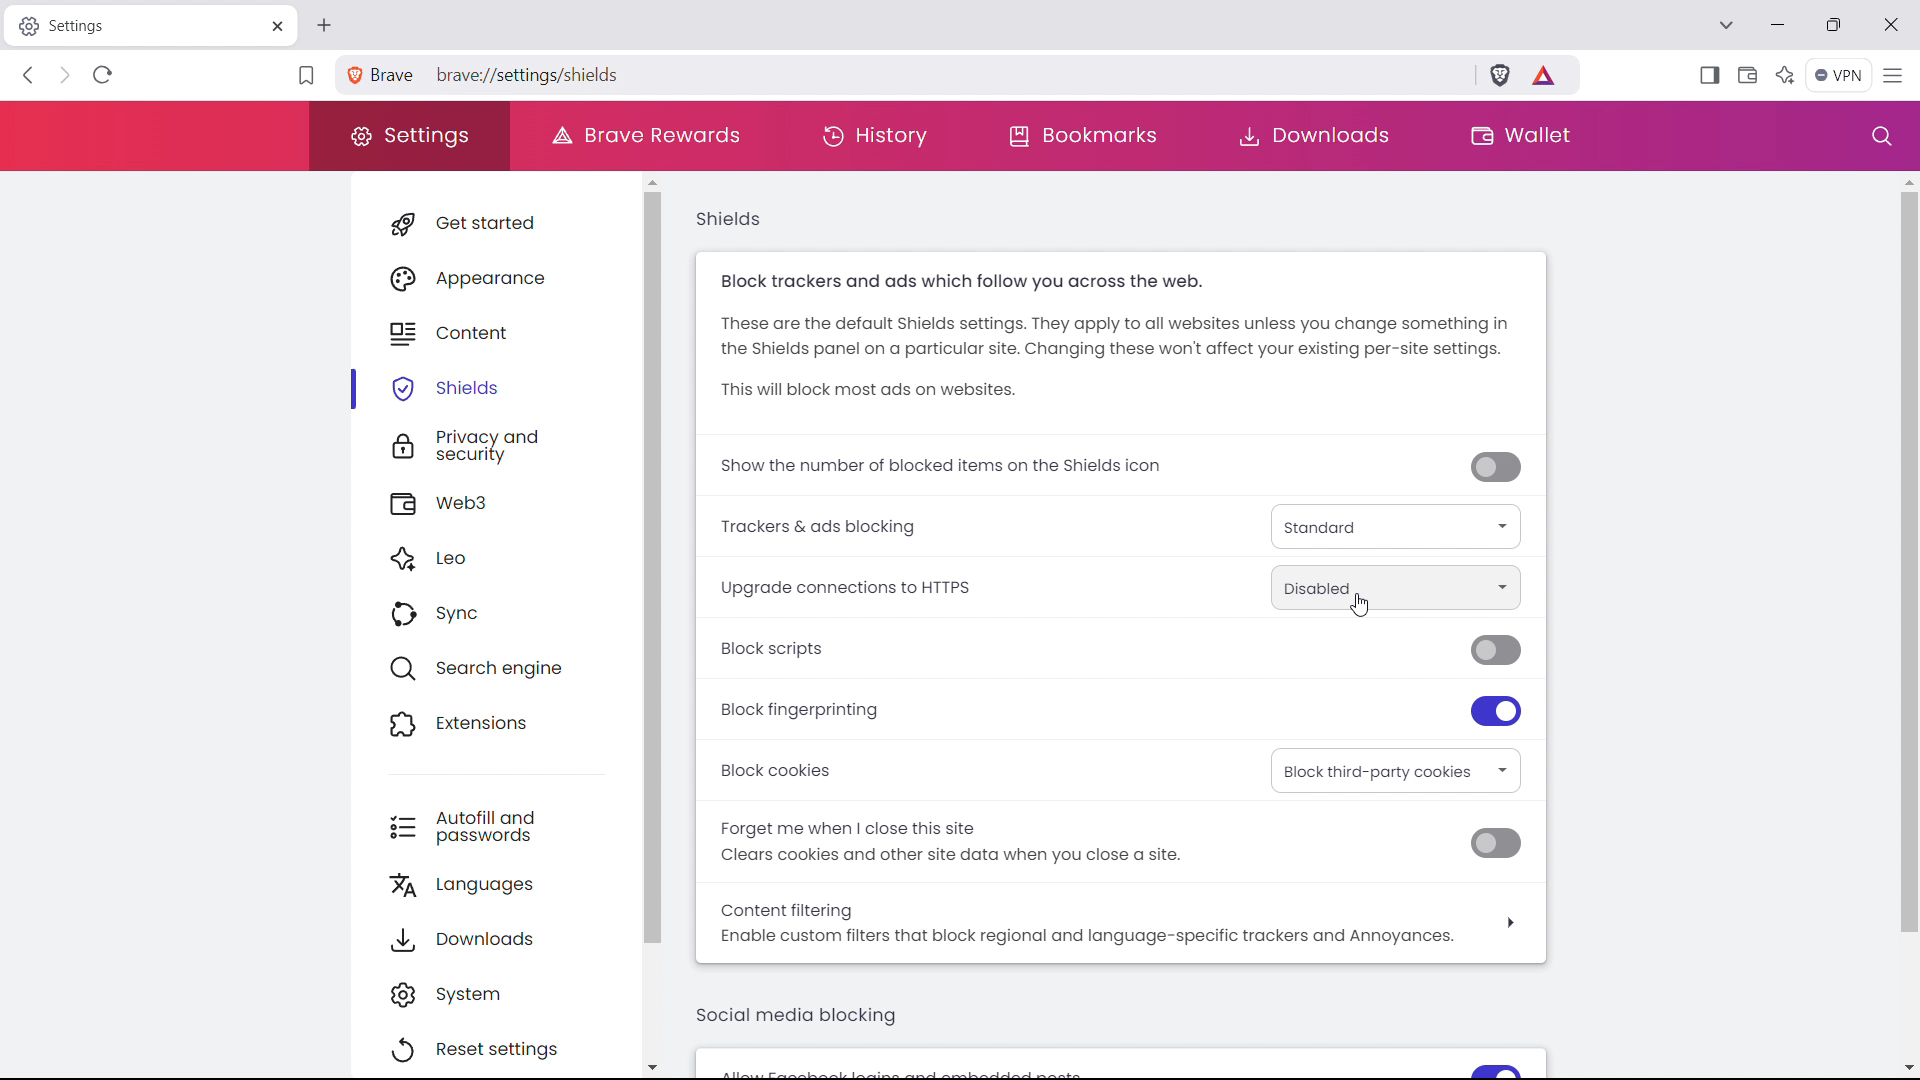 This screenshot has height=1080, width=1920. I want to click on scroll down, so click(1906, 1063).